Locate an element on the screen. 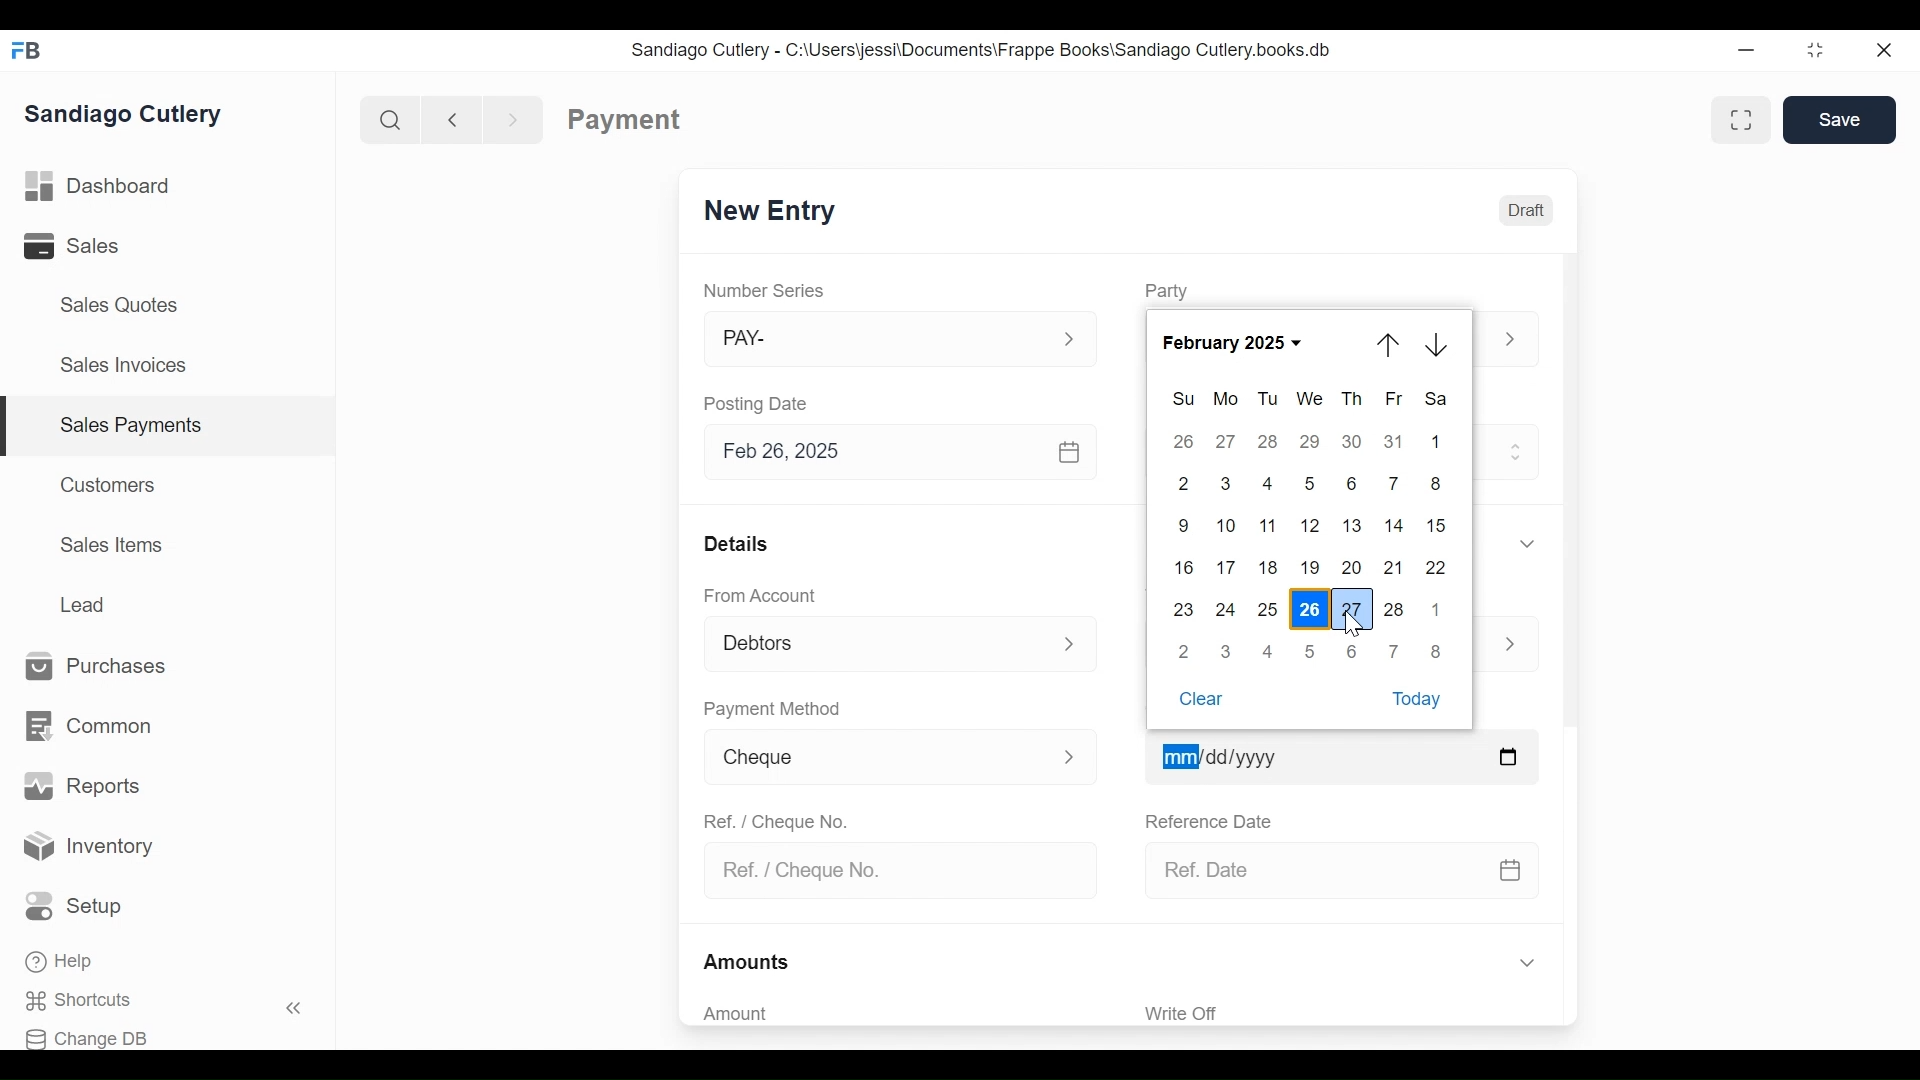 Image resolution: width=1920 pixels, height=1080 pixels. Inventory is located at coordinates (90, 847).